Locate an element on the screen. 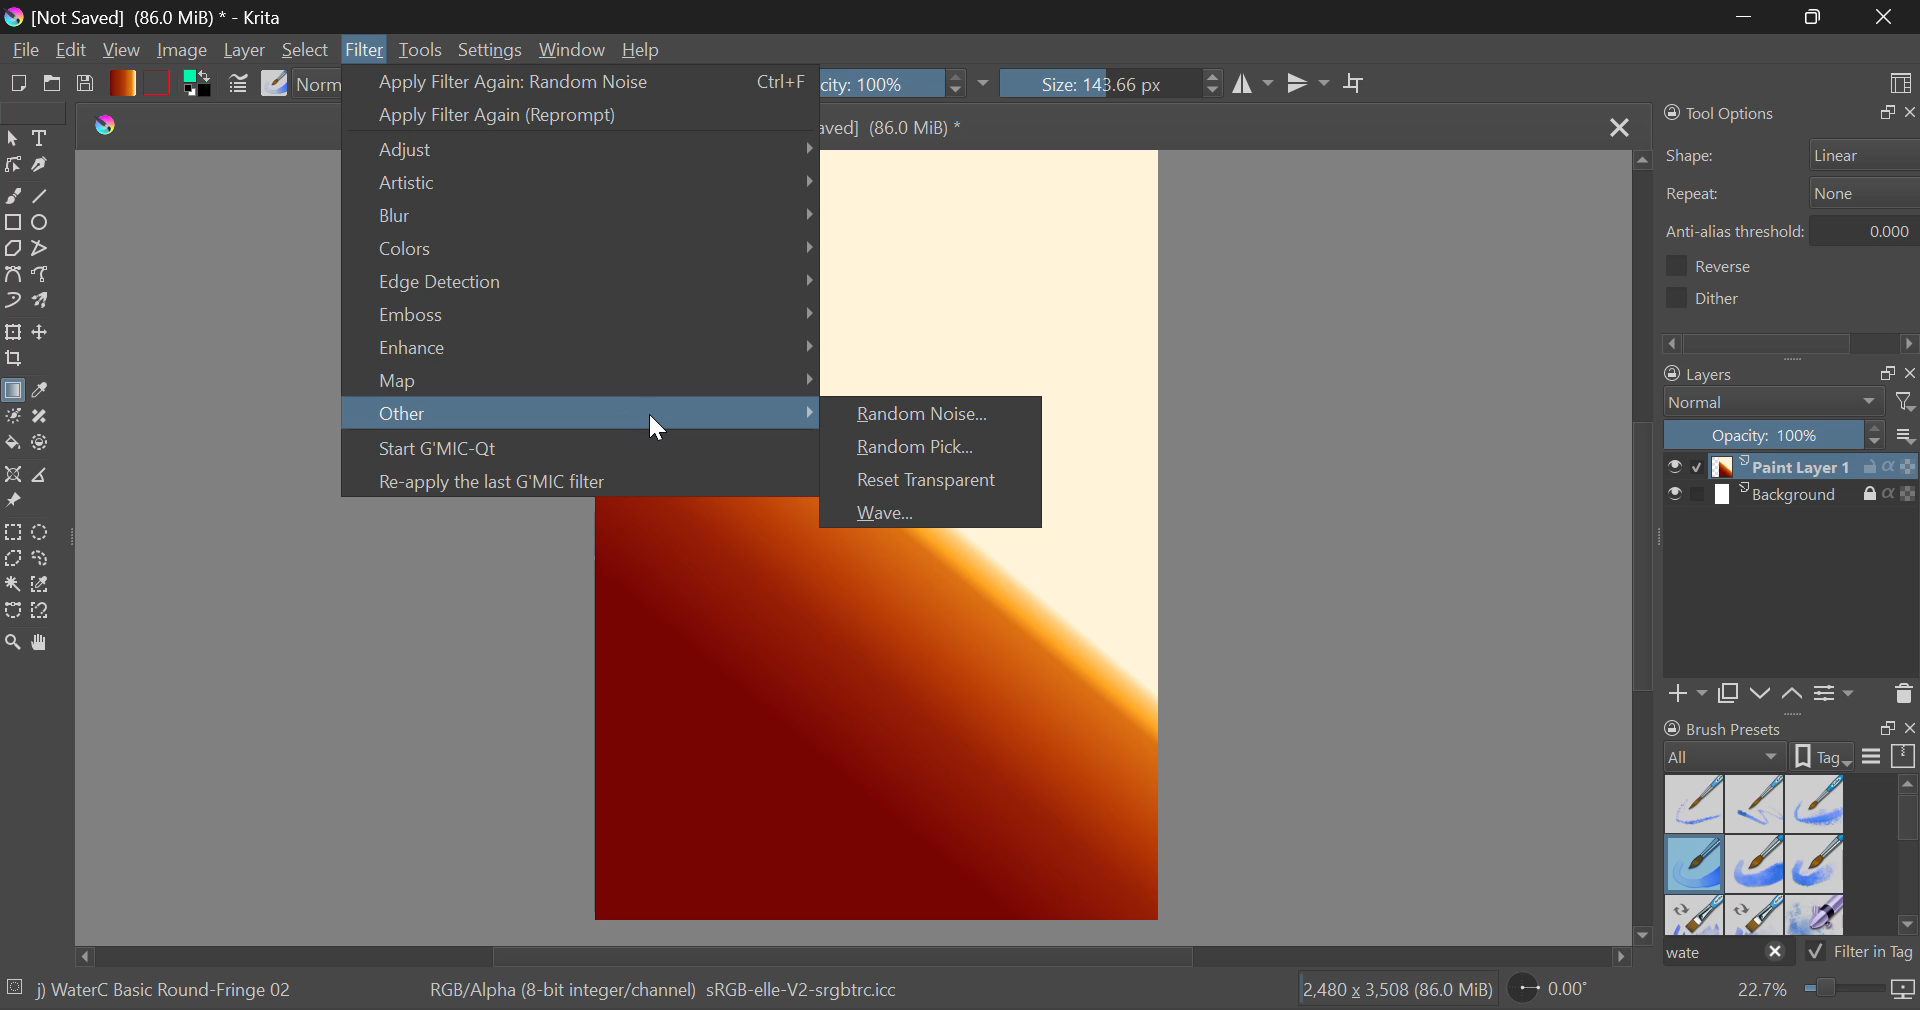 The width and height of the screenshot is (1920, 1010). Window is located at coordinates (570, 48).